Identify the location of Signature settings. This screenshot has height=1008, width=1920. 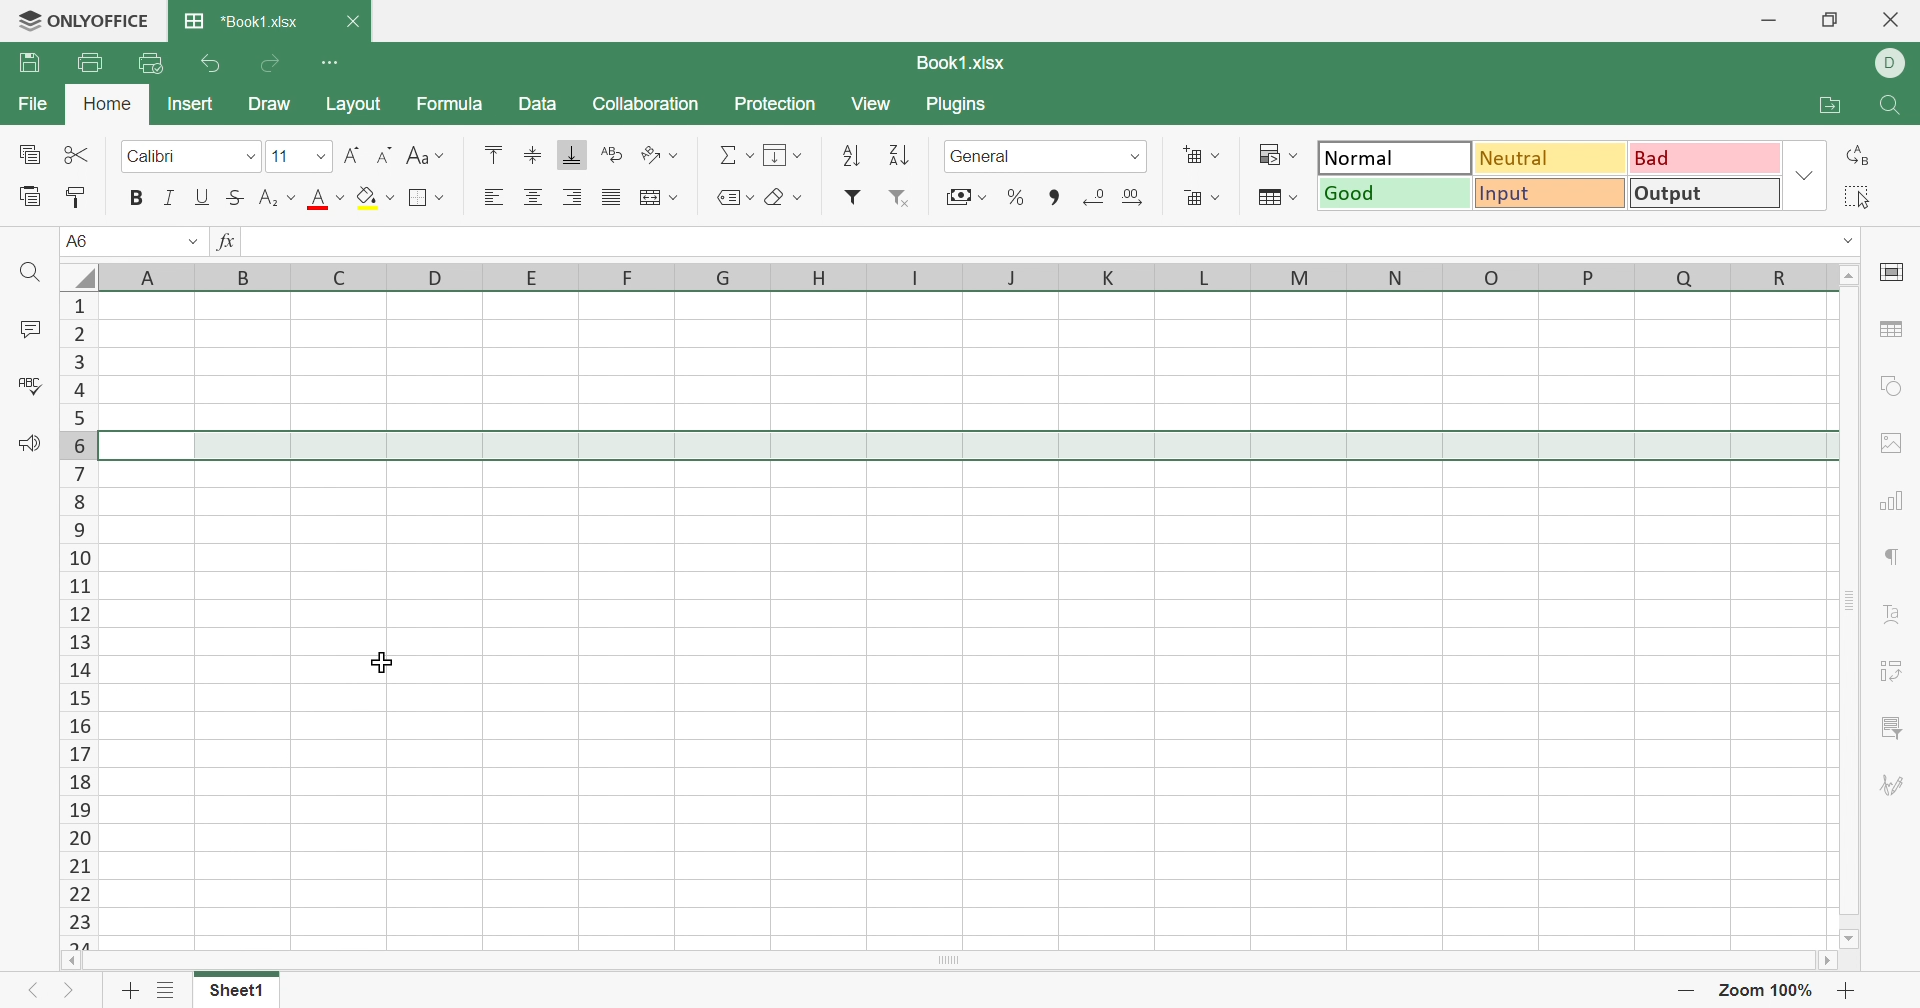
(1894, 786).